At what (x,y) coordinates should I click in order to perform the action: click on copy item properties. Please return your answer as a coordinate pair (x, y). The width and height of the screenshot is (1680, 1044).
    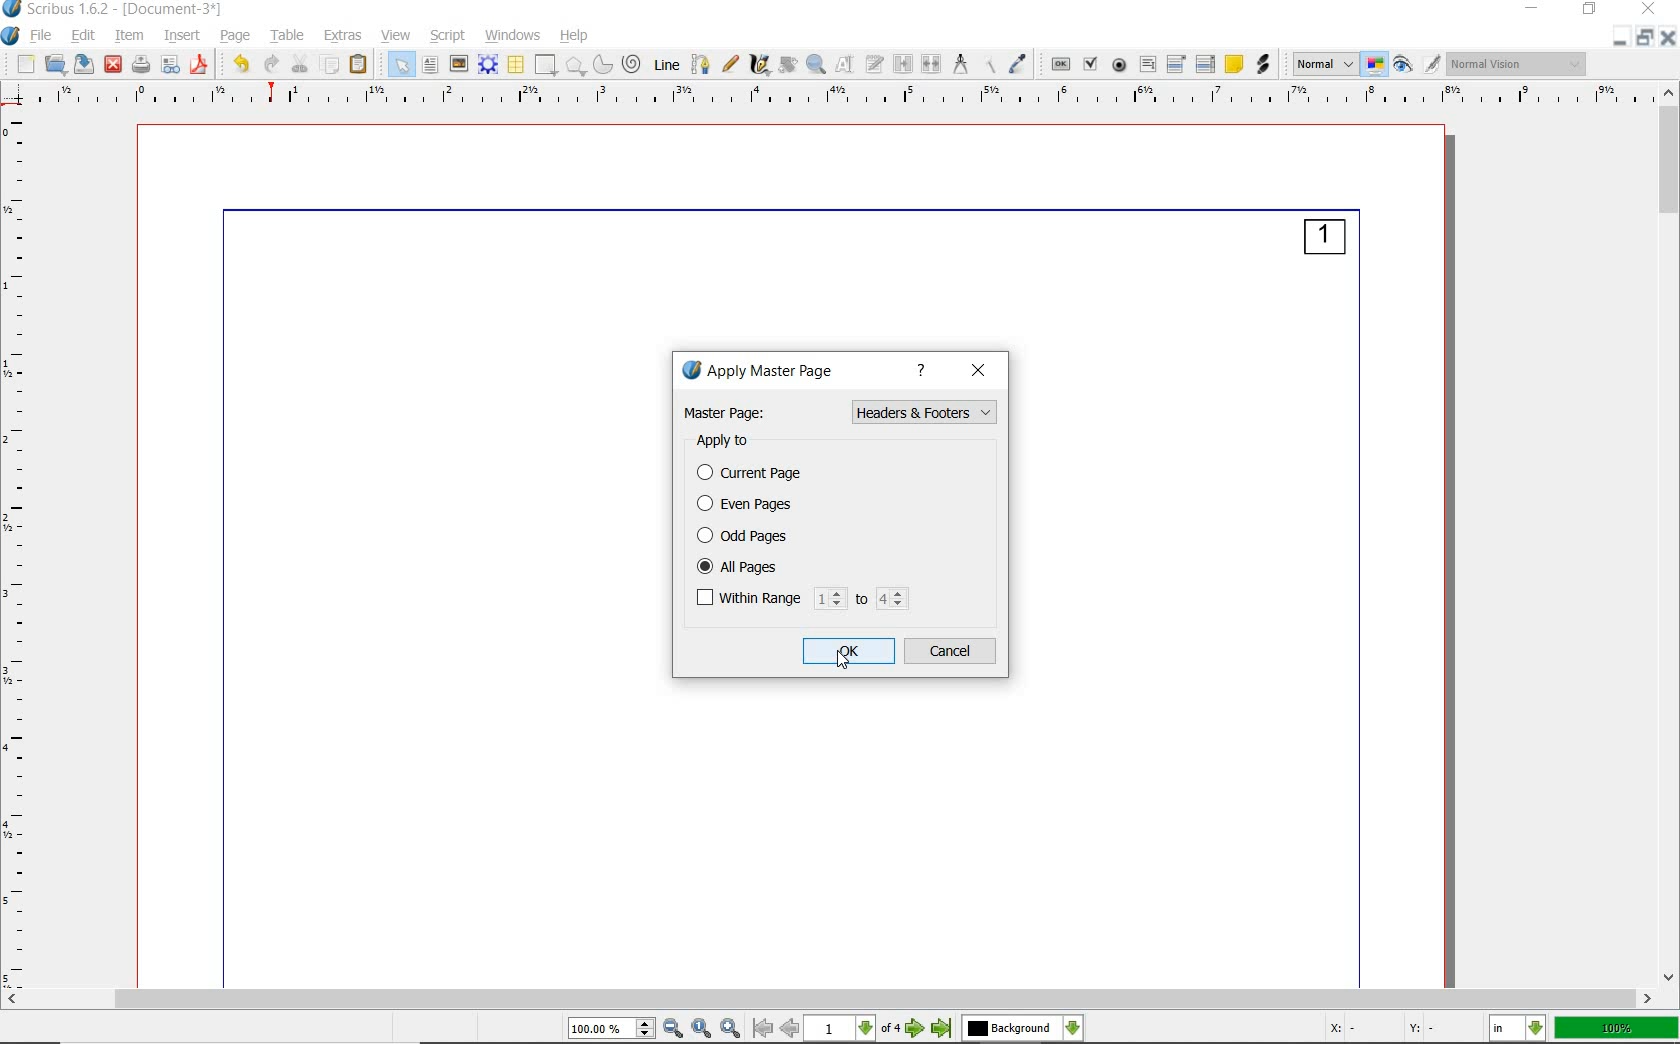
    Looking at the image, I should click on (988, 65).